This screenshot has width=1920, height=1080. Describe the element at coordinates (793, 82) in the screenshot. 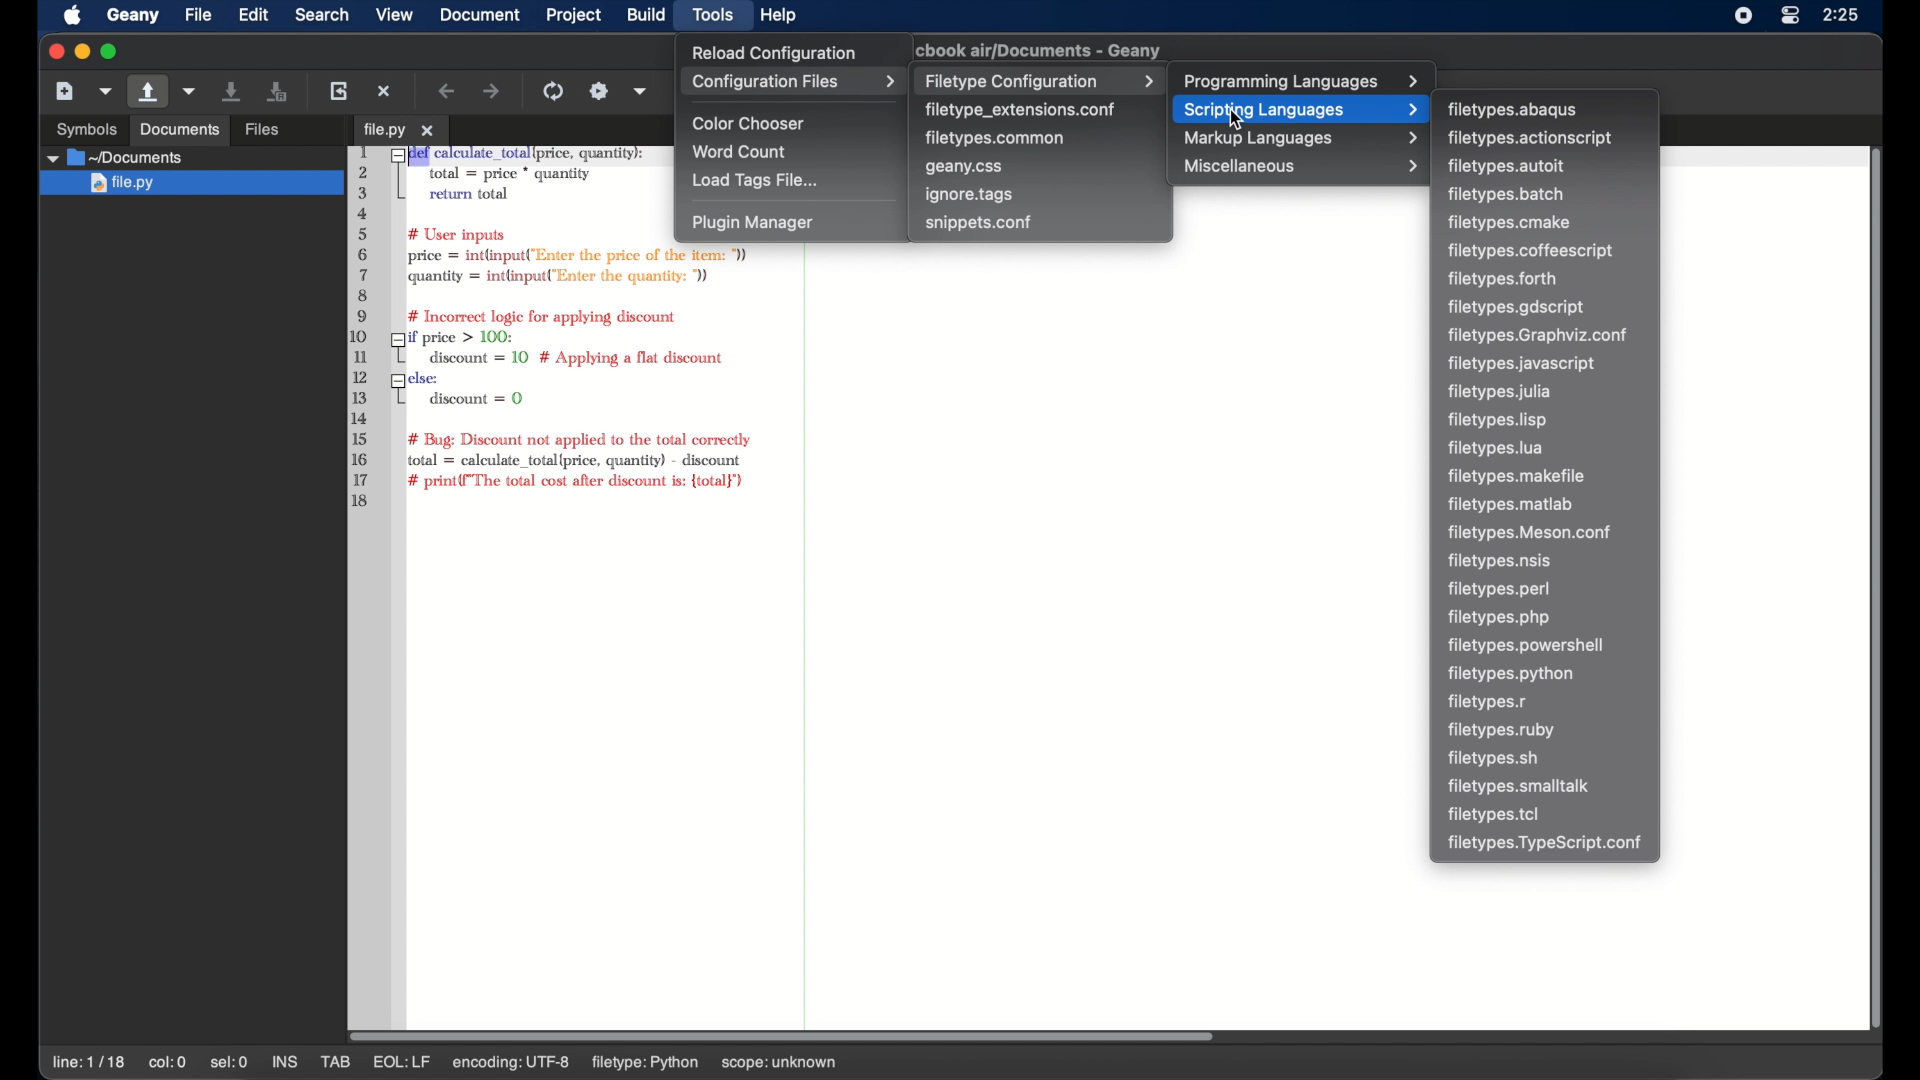

I see `configuration files menu` at that location.